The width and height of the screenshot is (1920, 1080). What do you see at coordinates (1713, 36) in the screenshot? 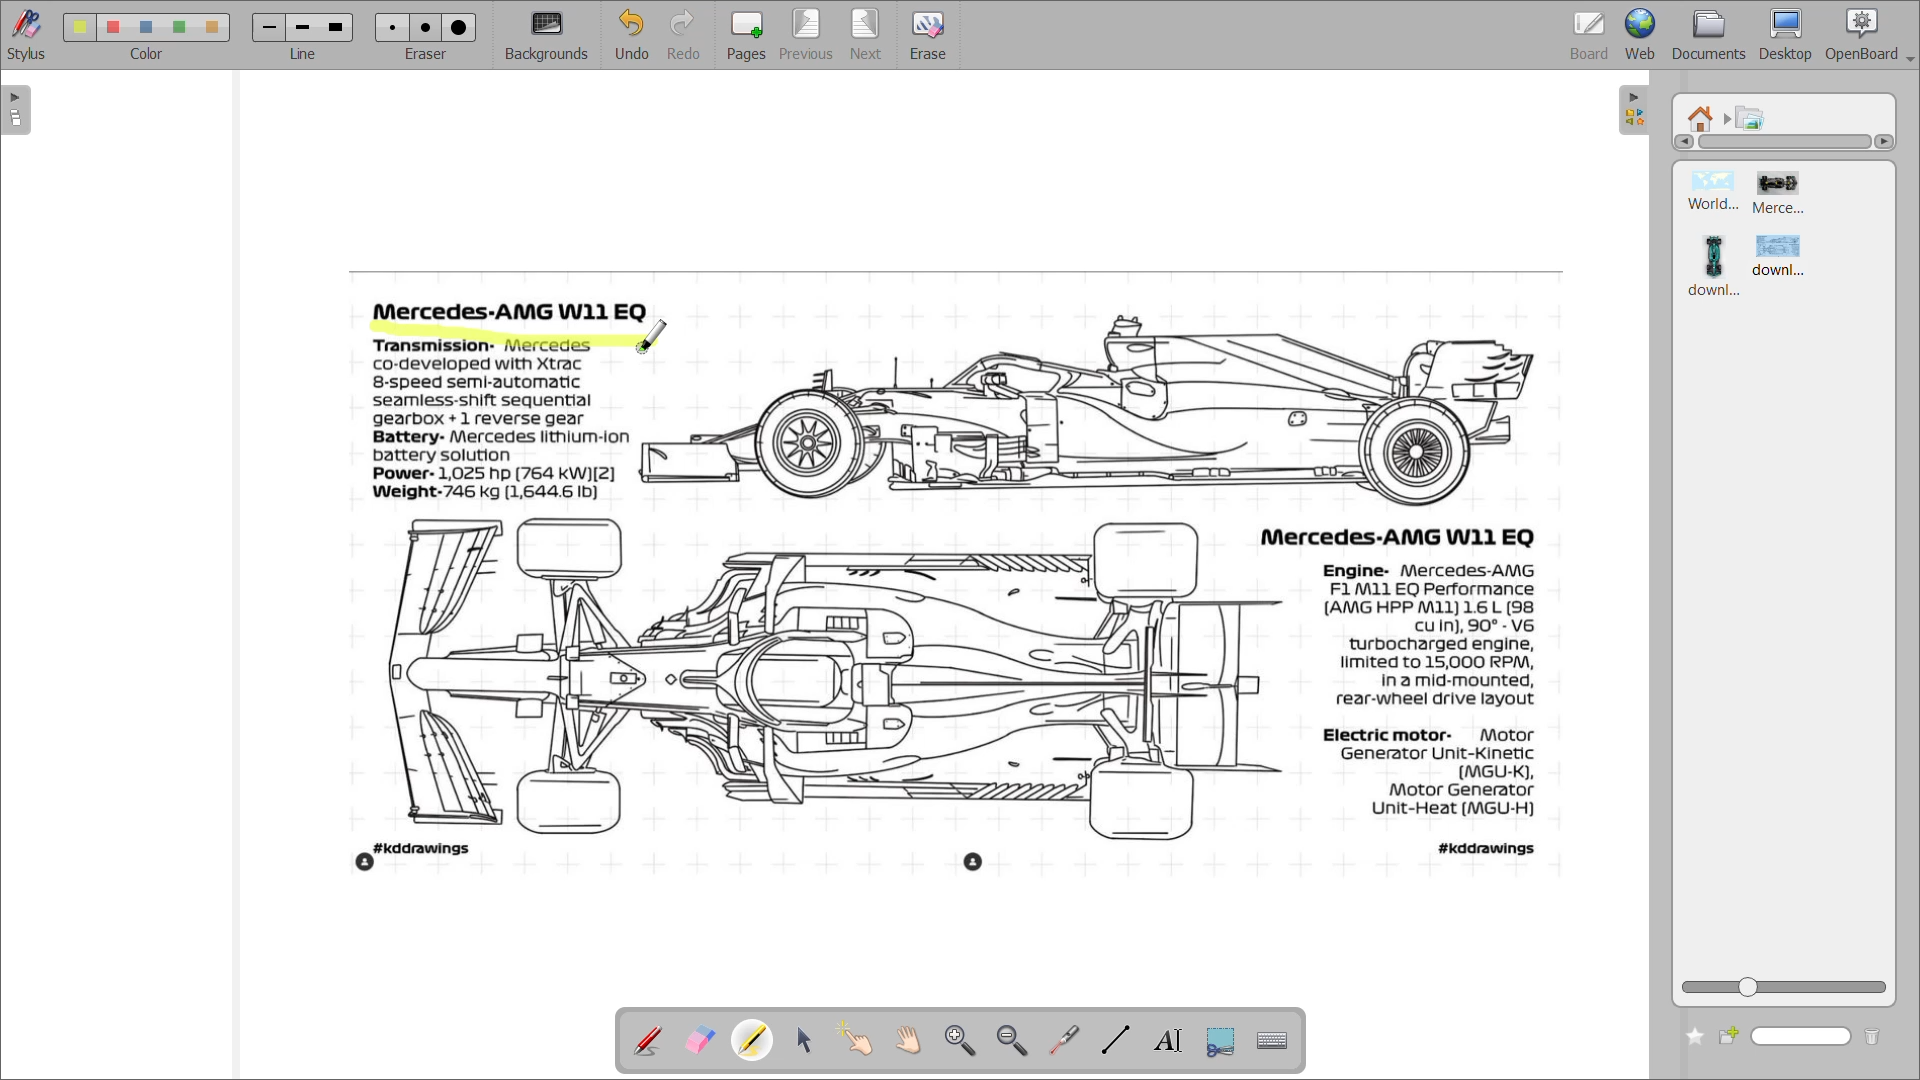
I see `documents` at bounding box center [1713, 36].